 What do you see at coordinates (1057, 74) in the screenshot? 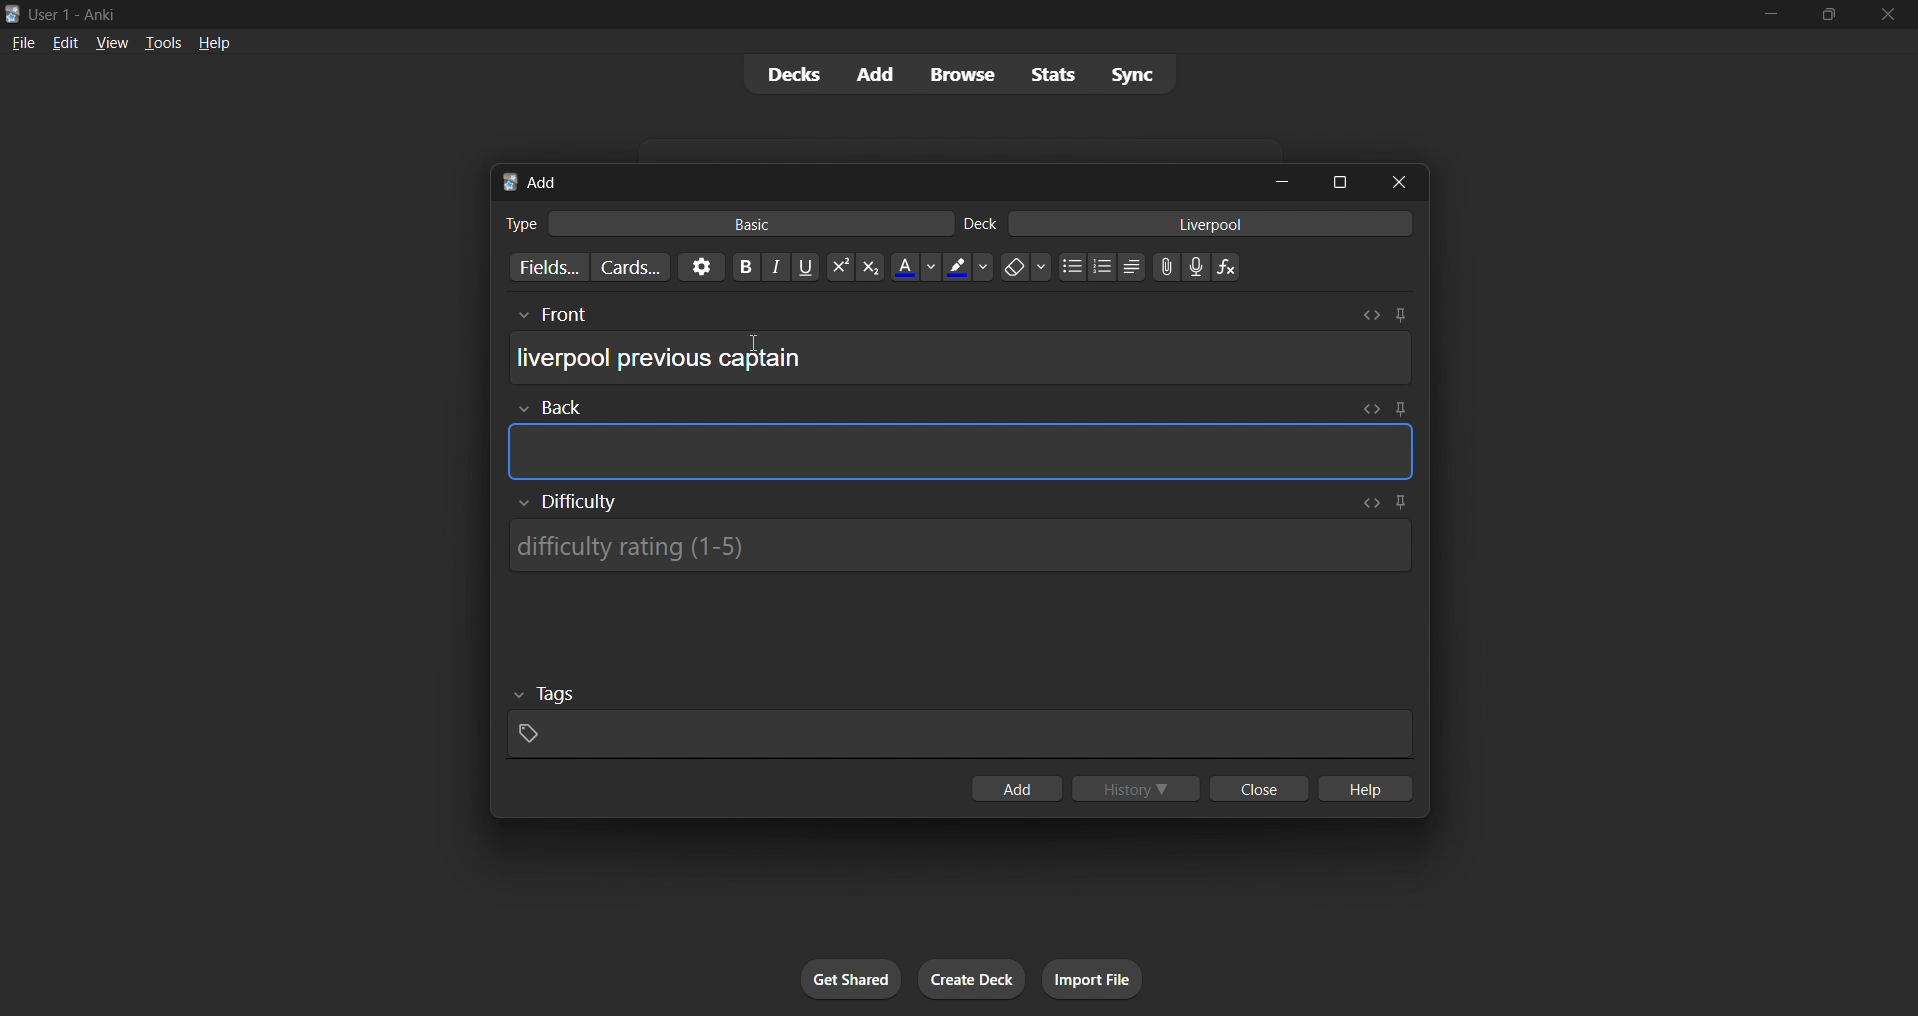
I see `stats` at bounding box center [1057, 74].